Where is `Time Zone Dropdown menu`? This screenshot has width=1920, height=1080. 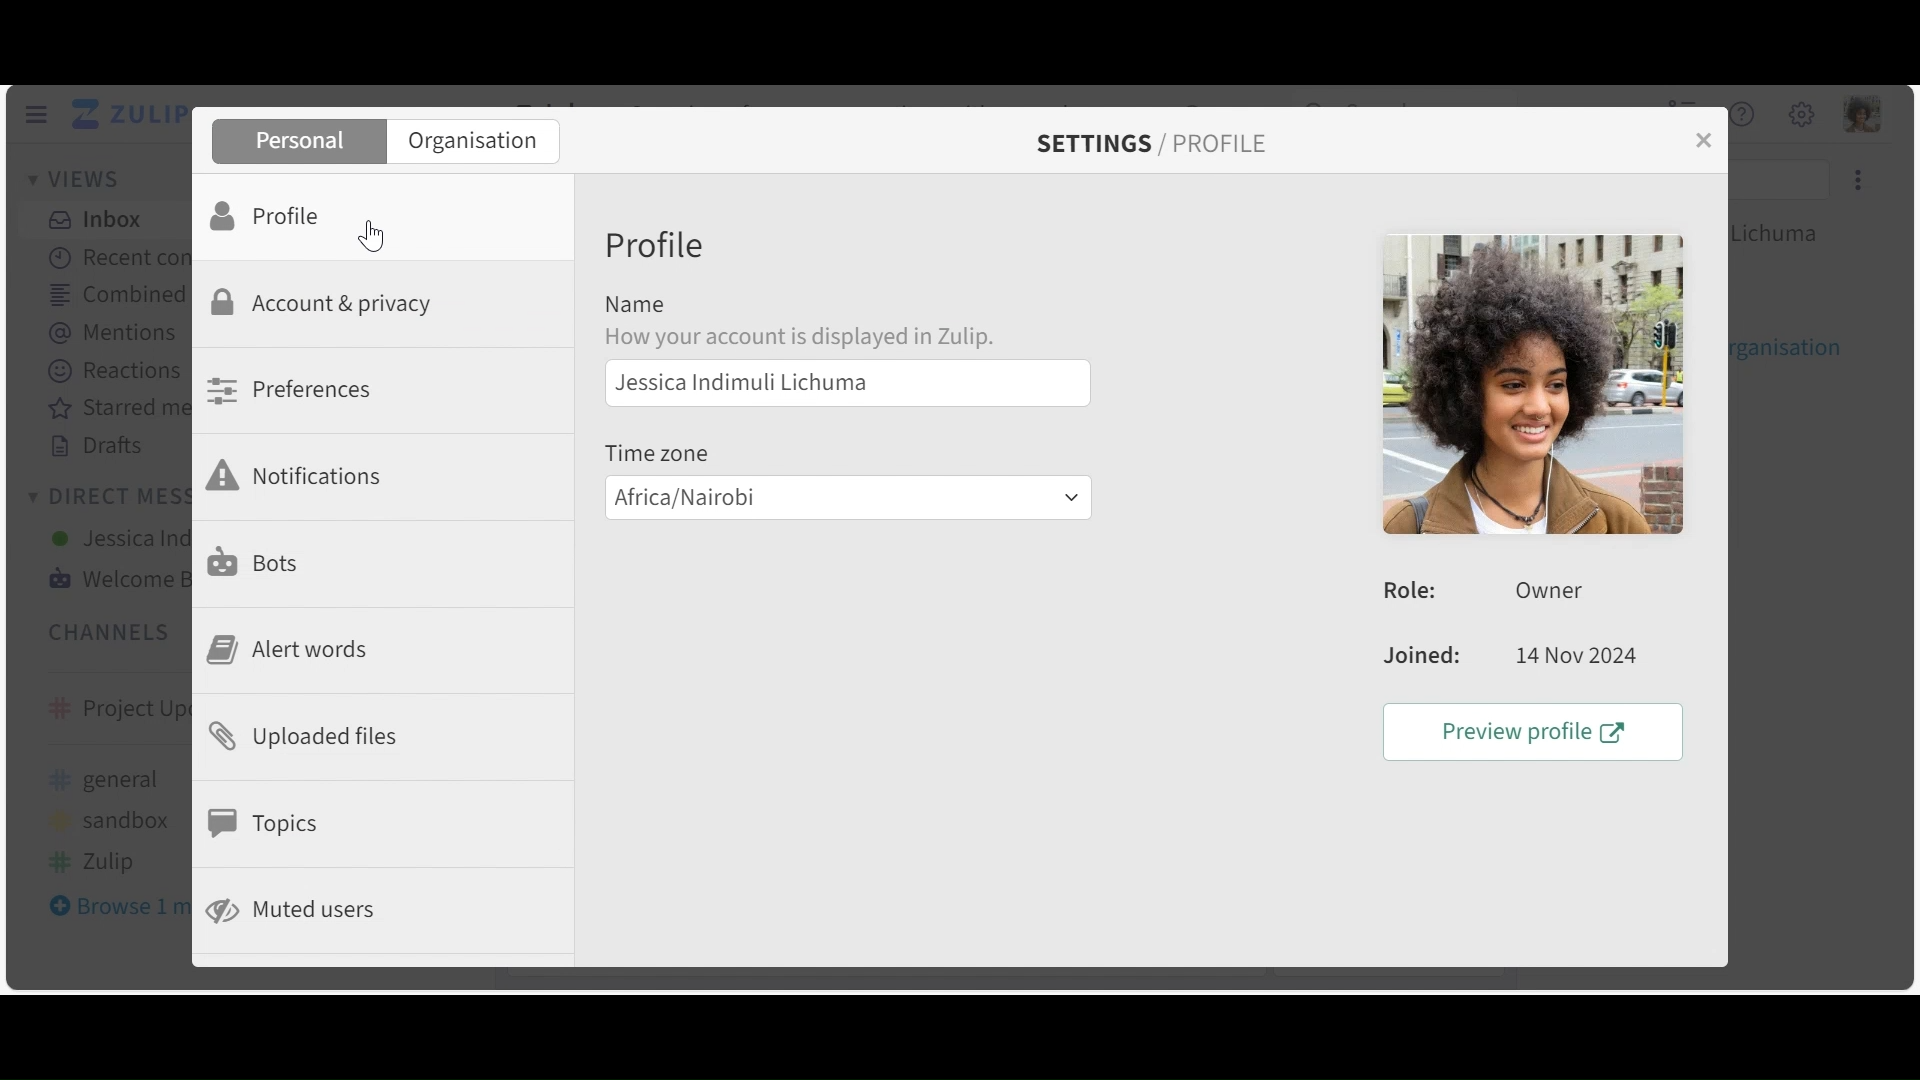 Time Zone Dropdown menu is located at coordinates (847, 495).